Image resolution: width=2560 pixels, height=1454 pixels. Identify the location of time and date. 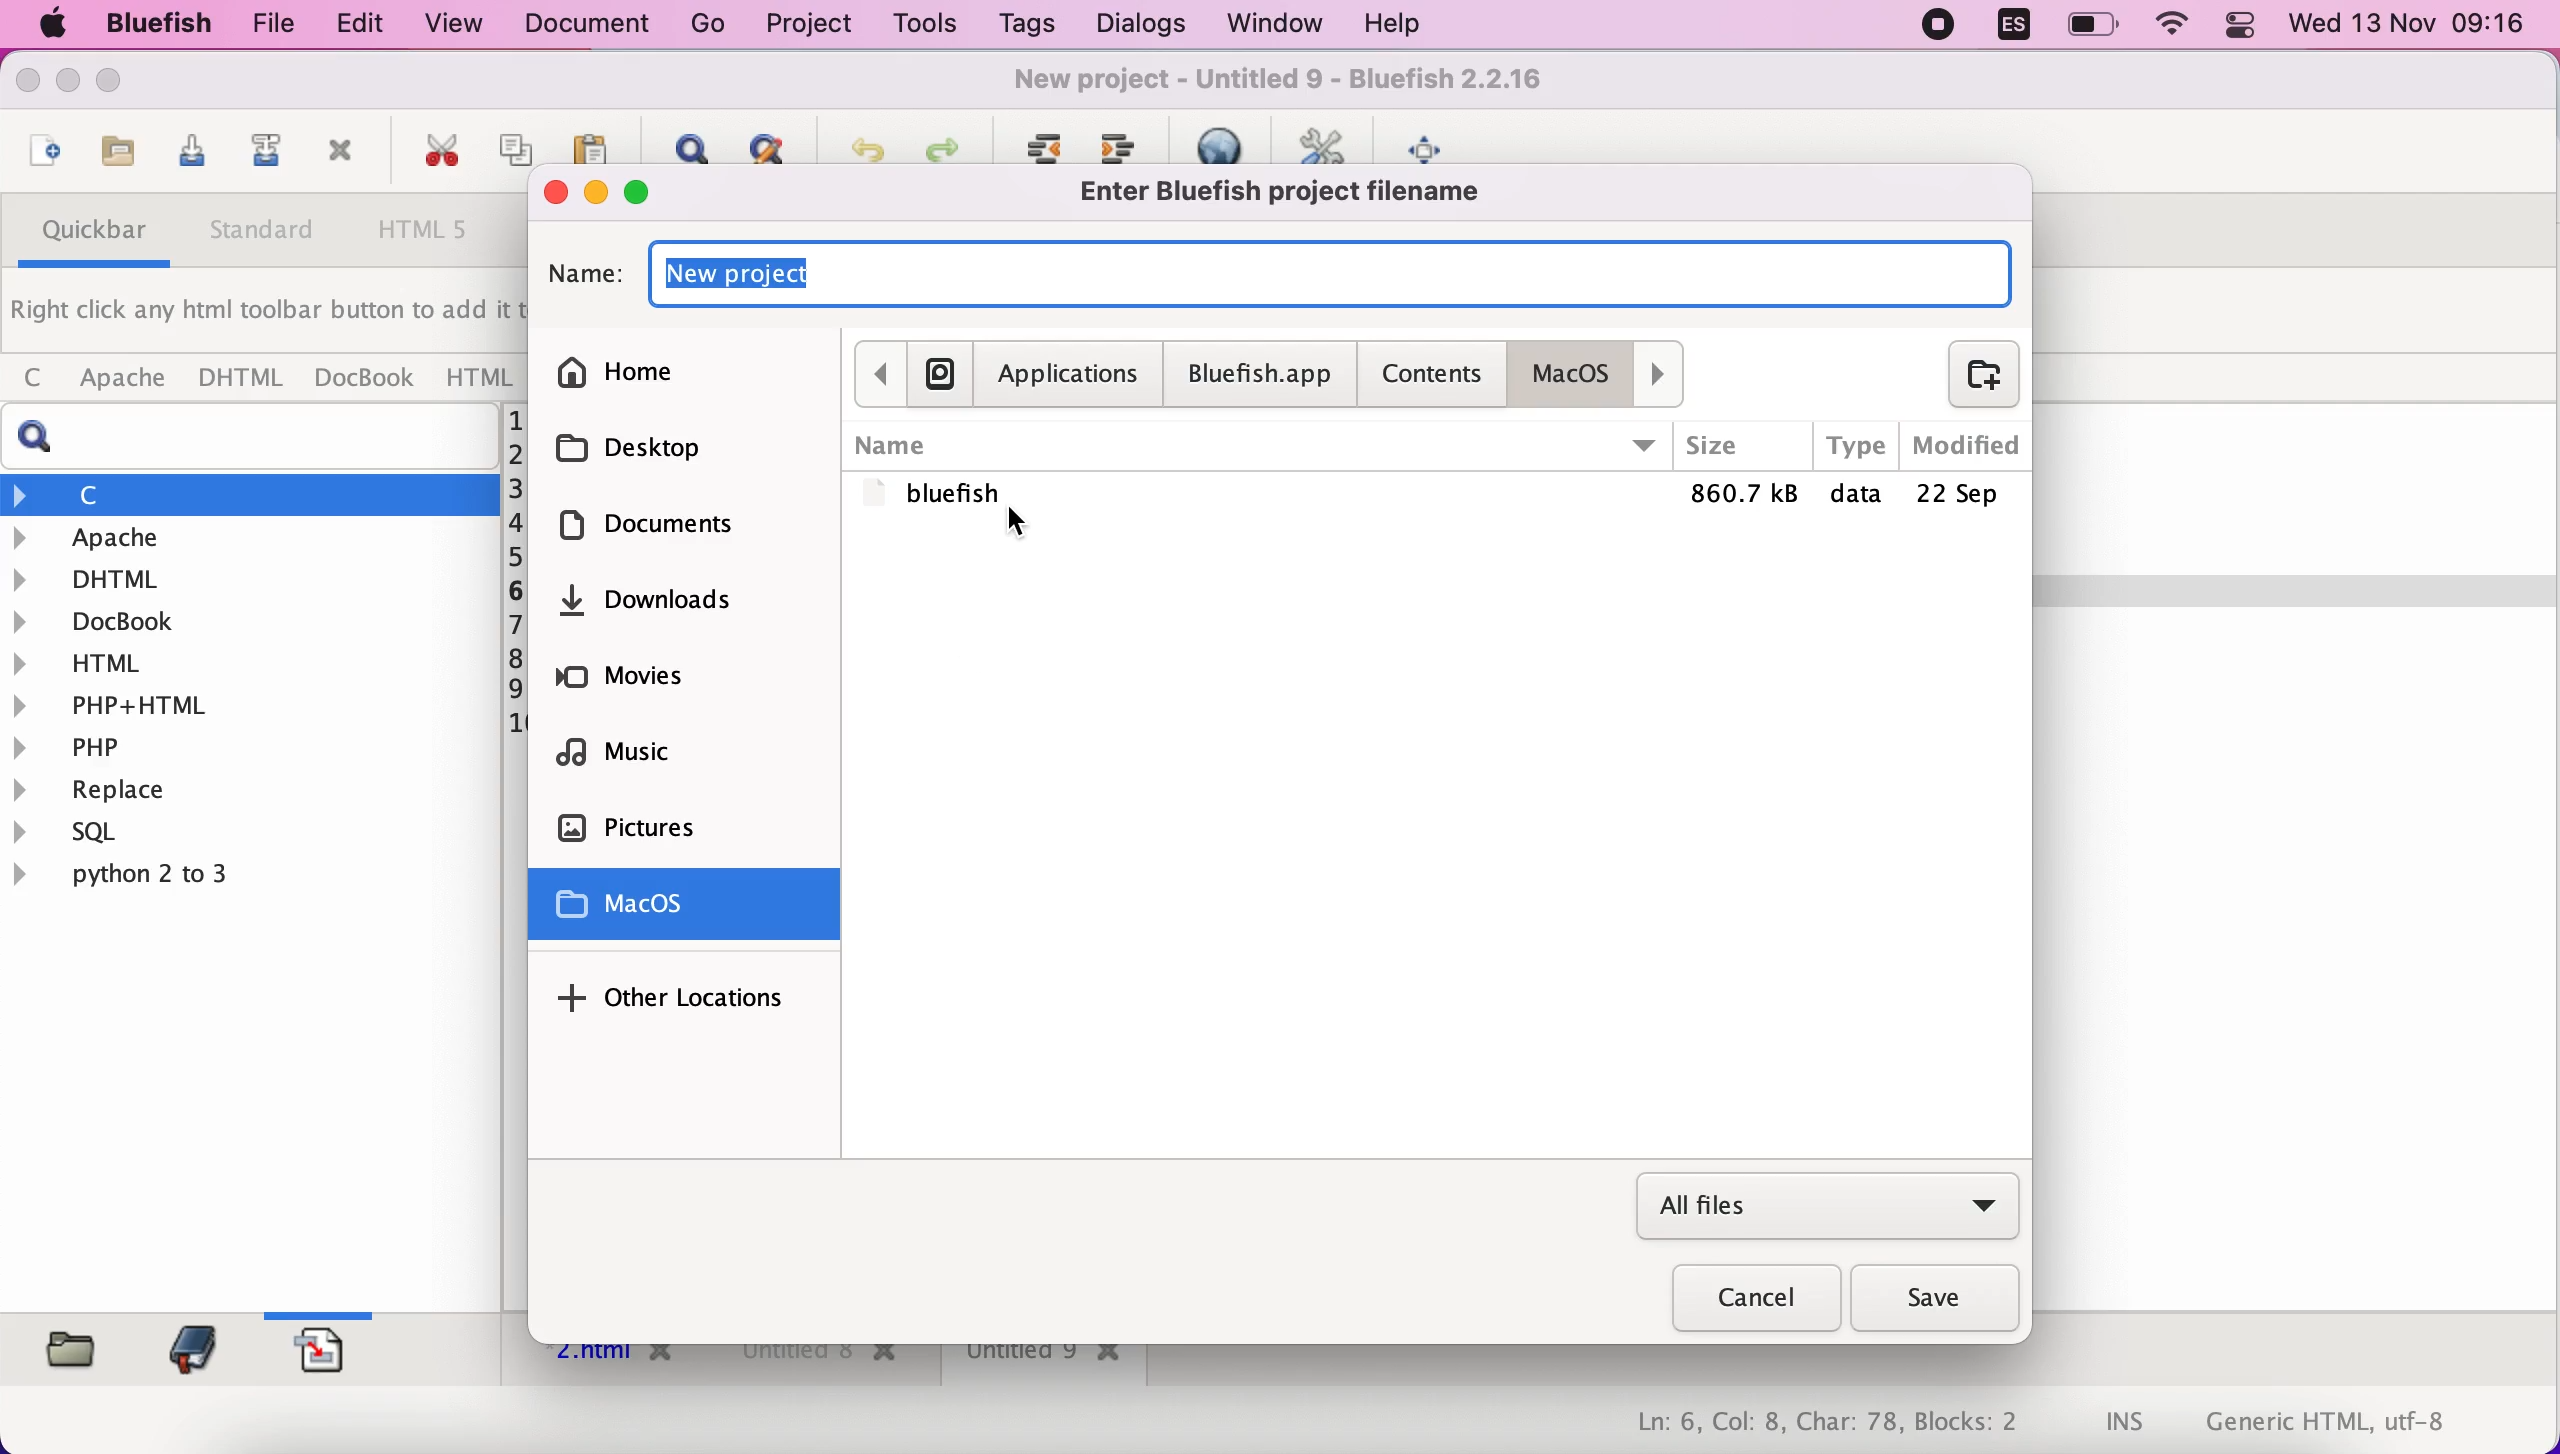
(2411, 26).